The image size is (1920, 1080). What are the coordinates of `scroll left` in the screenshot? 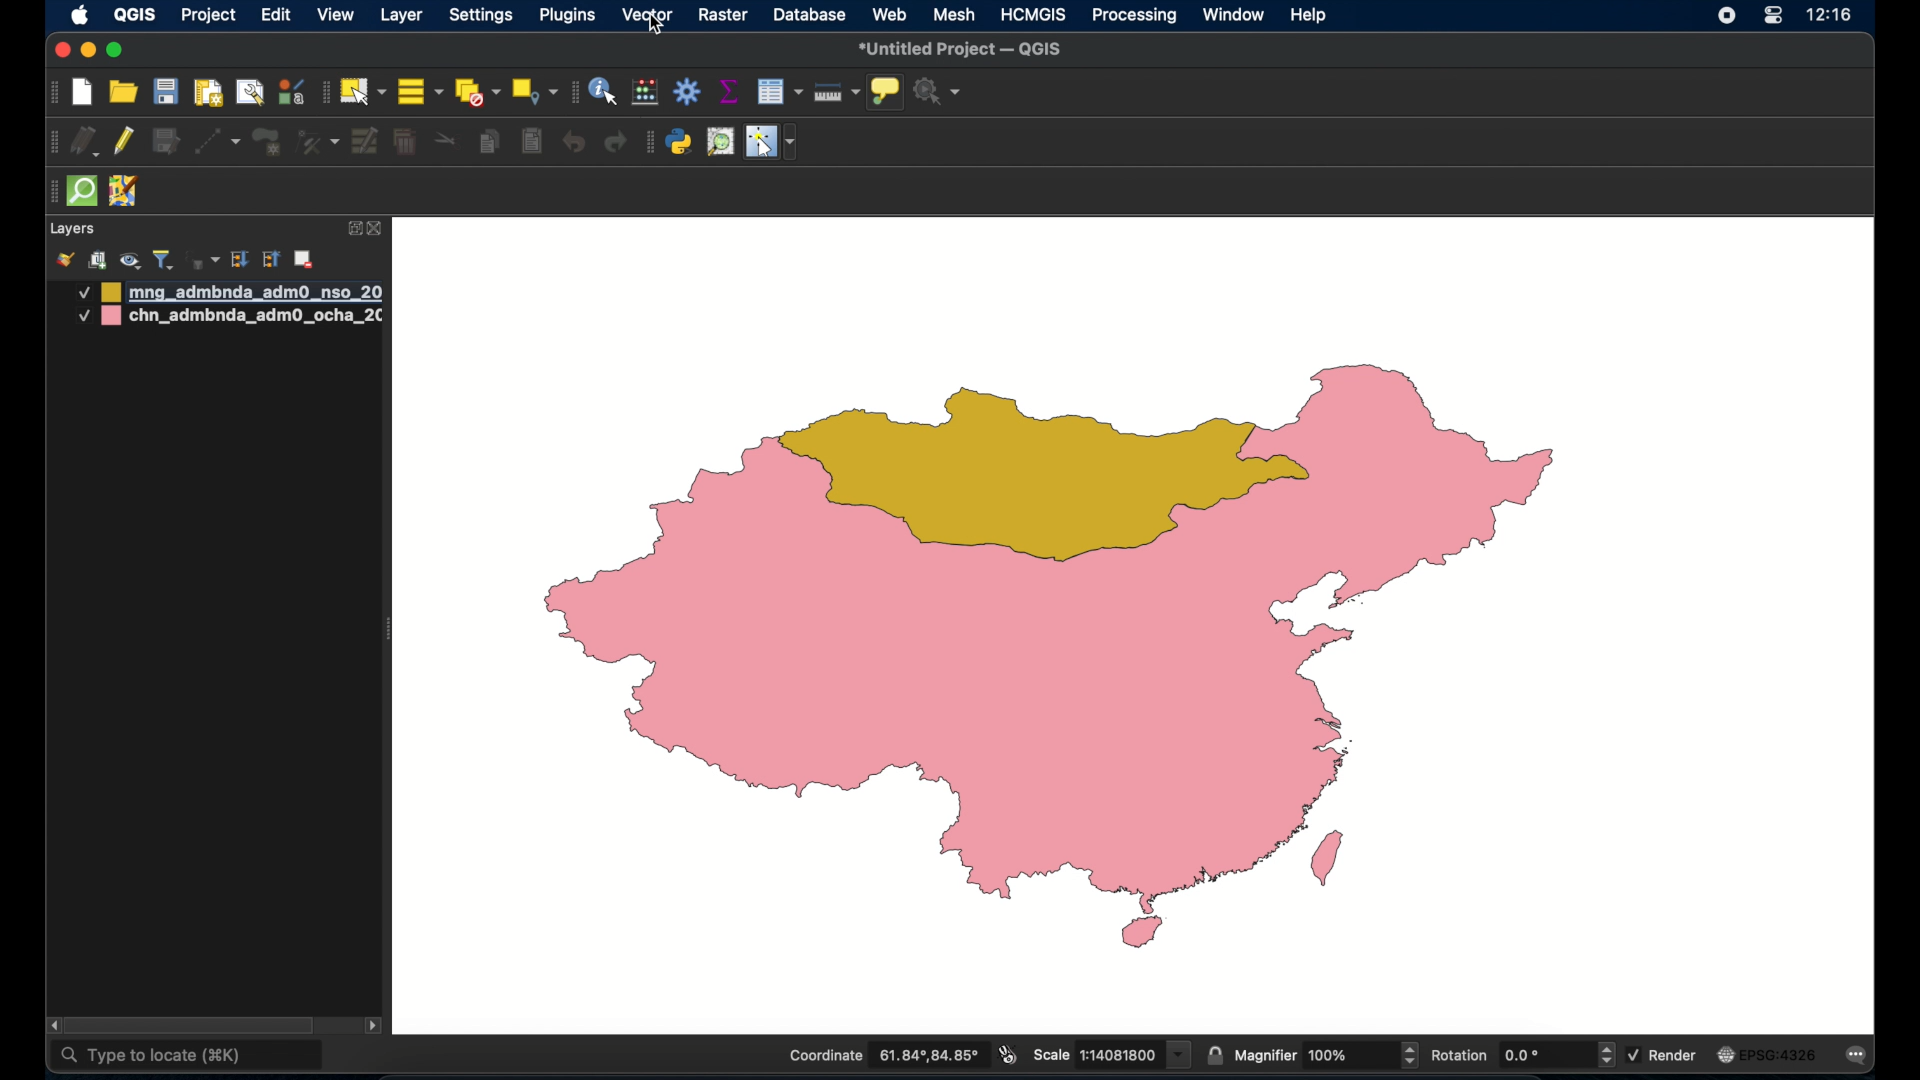 It's located at (54, 1026).